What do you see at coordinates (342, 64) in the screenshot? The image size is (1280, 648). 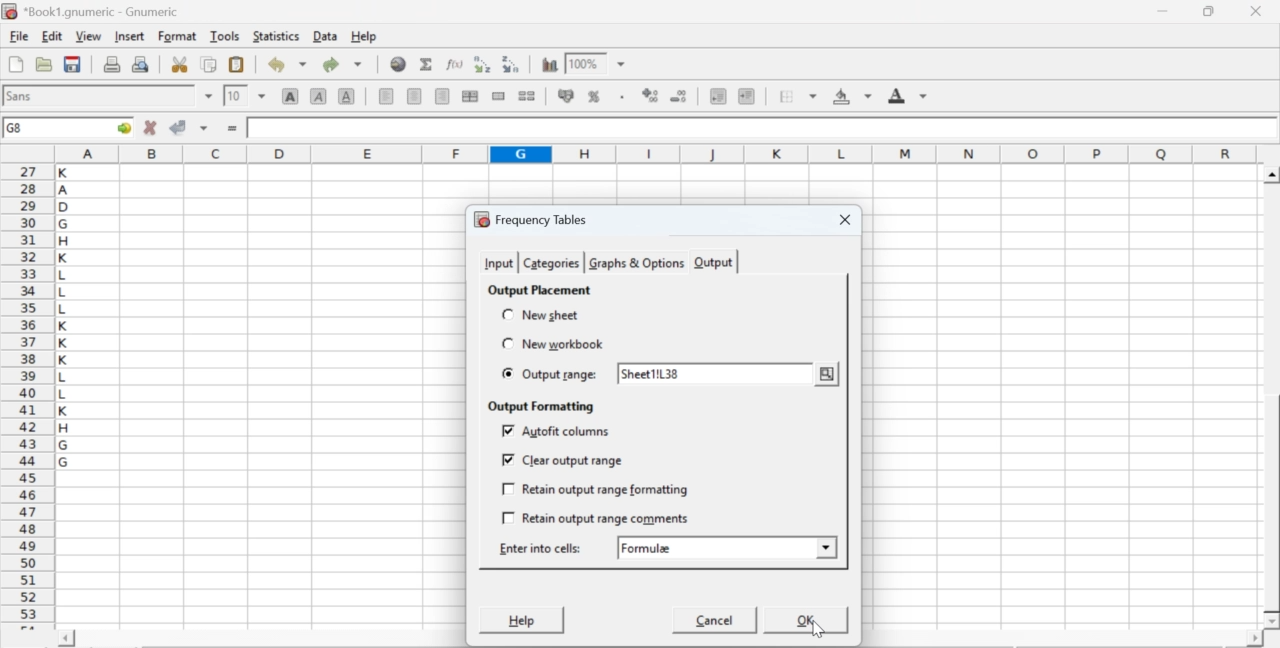 I see `redo` at bounding box center [342, 64].